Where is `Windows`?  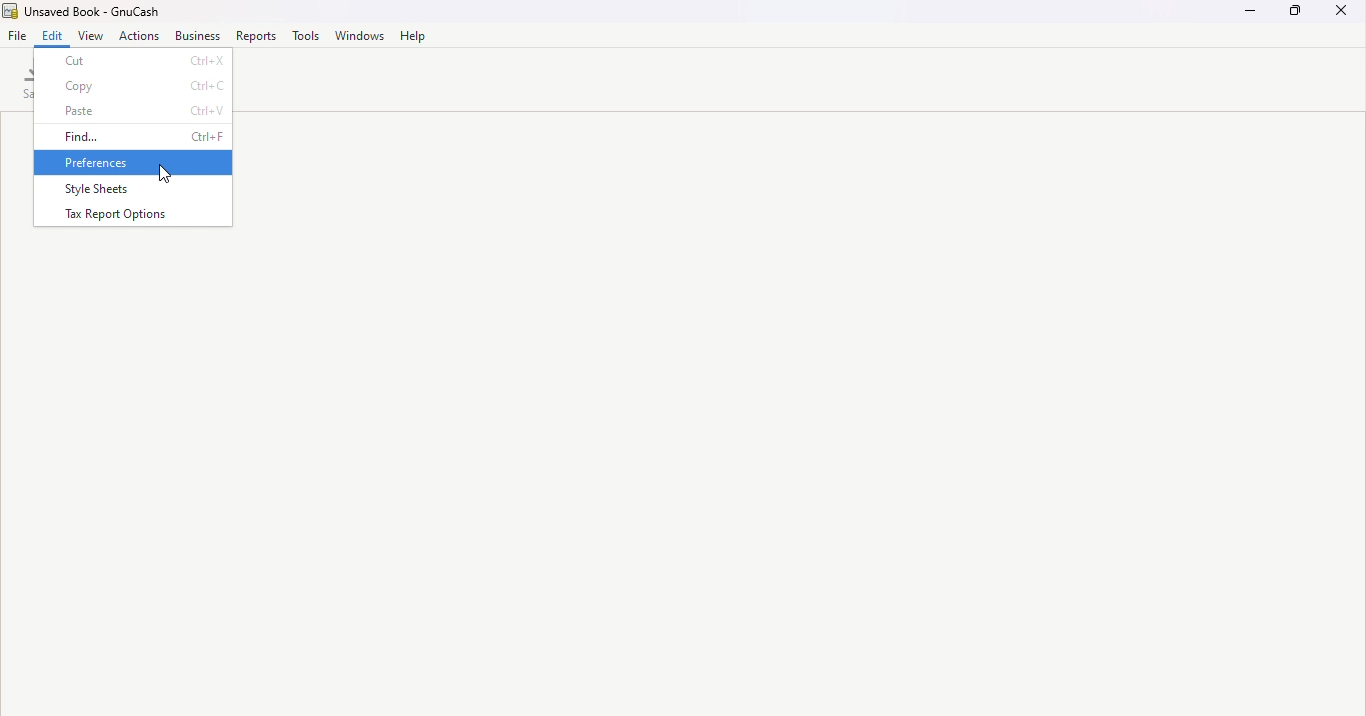
Windows is located at coordinates (360, 35).